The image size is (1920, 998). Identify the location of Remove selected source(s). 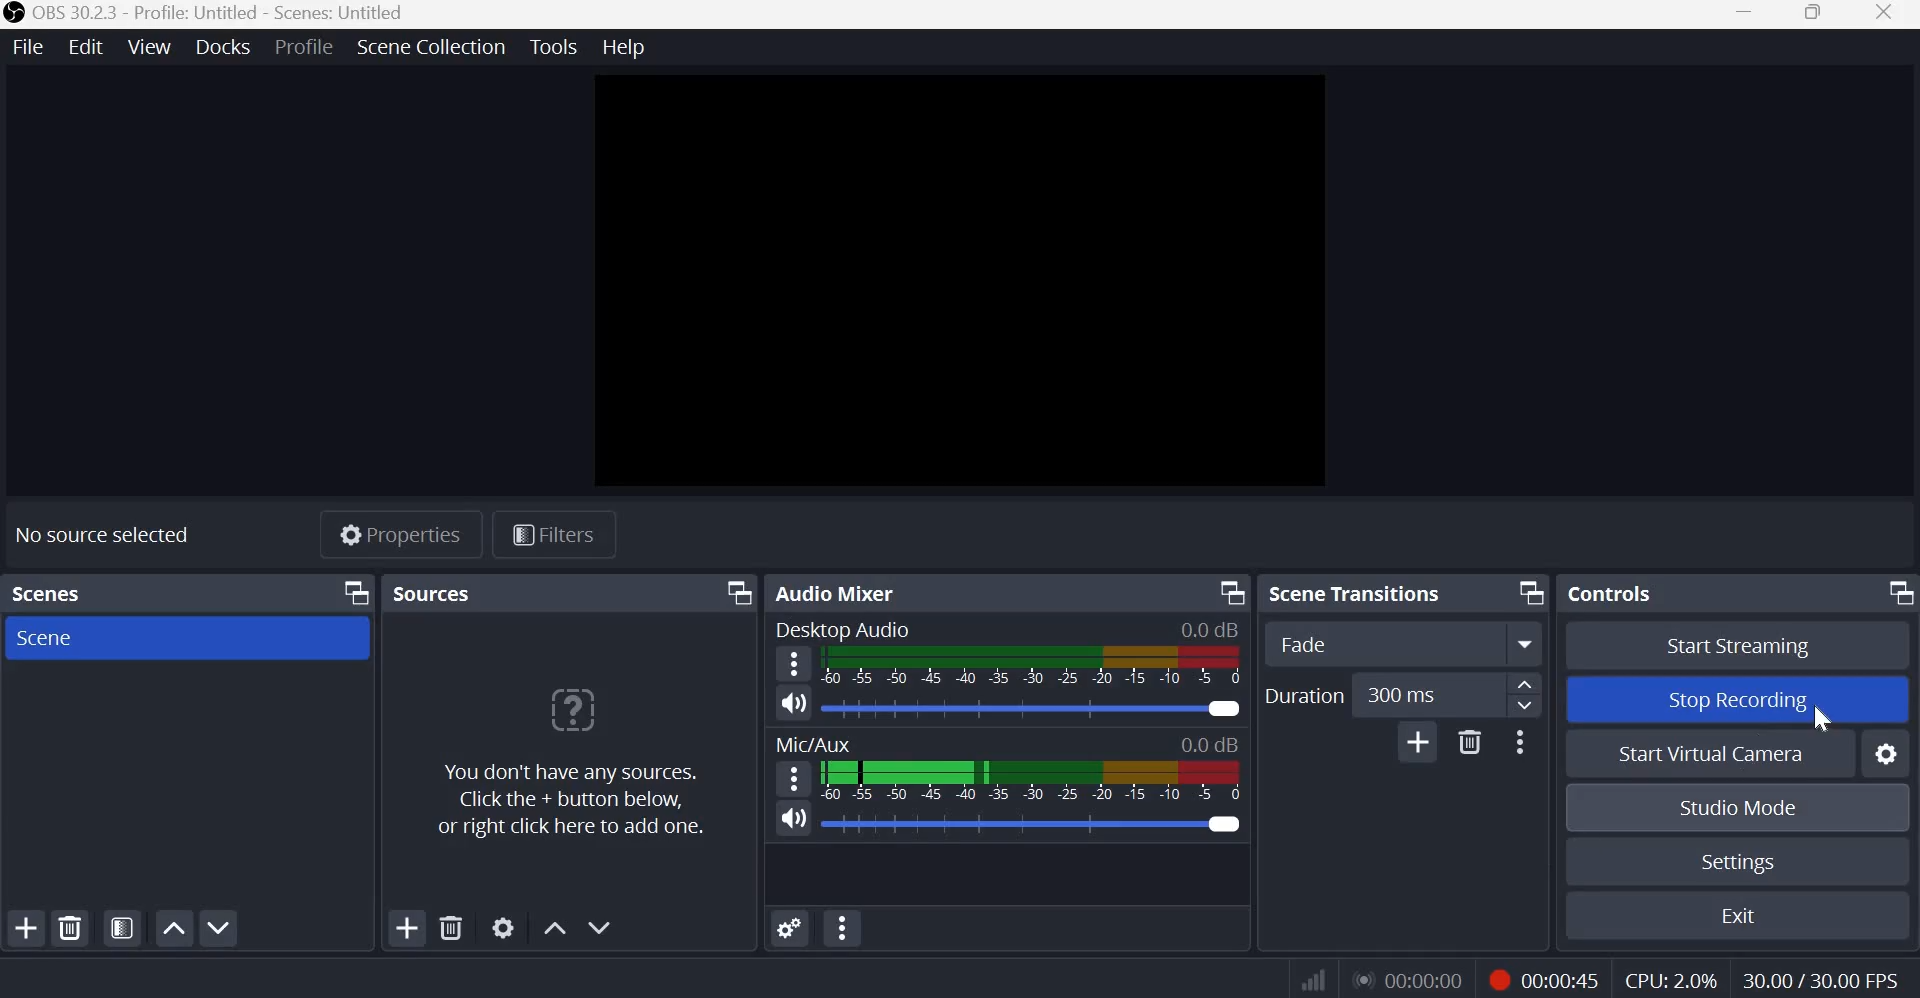
(449, 928).